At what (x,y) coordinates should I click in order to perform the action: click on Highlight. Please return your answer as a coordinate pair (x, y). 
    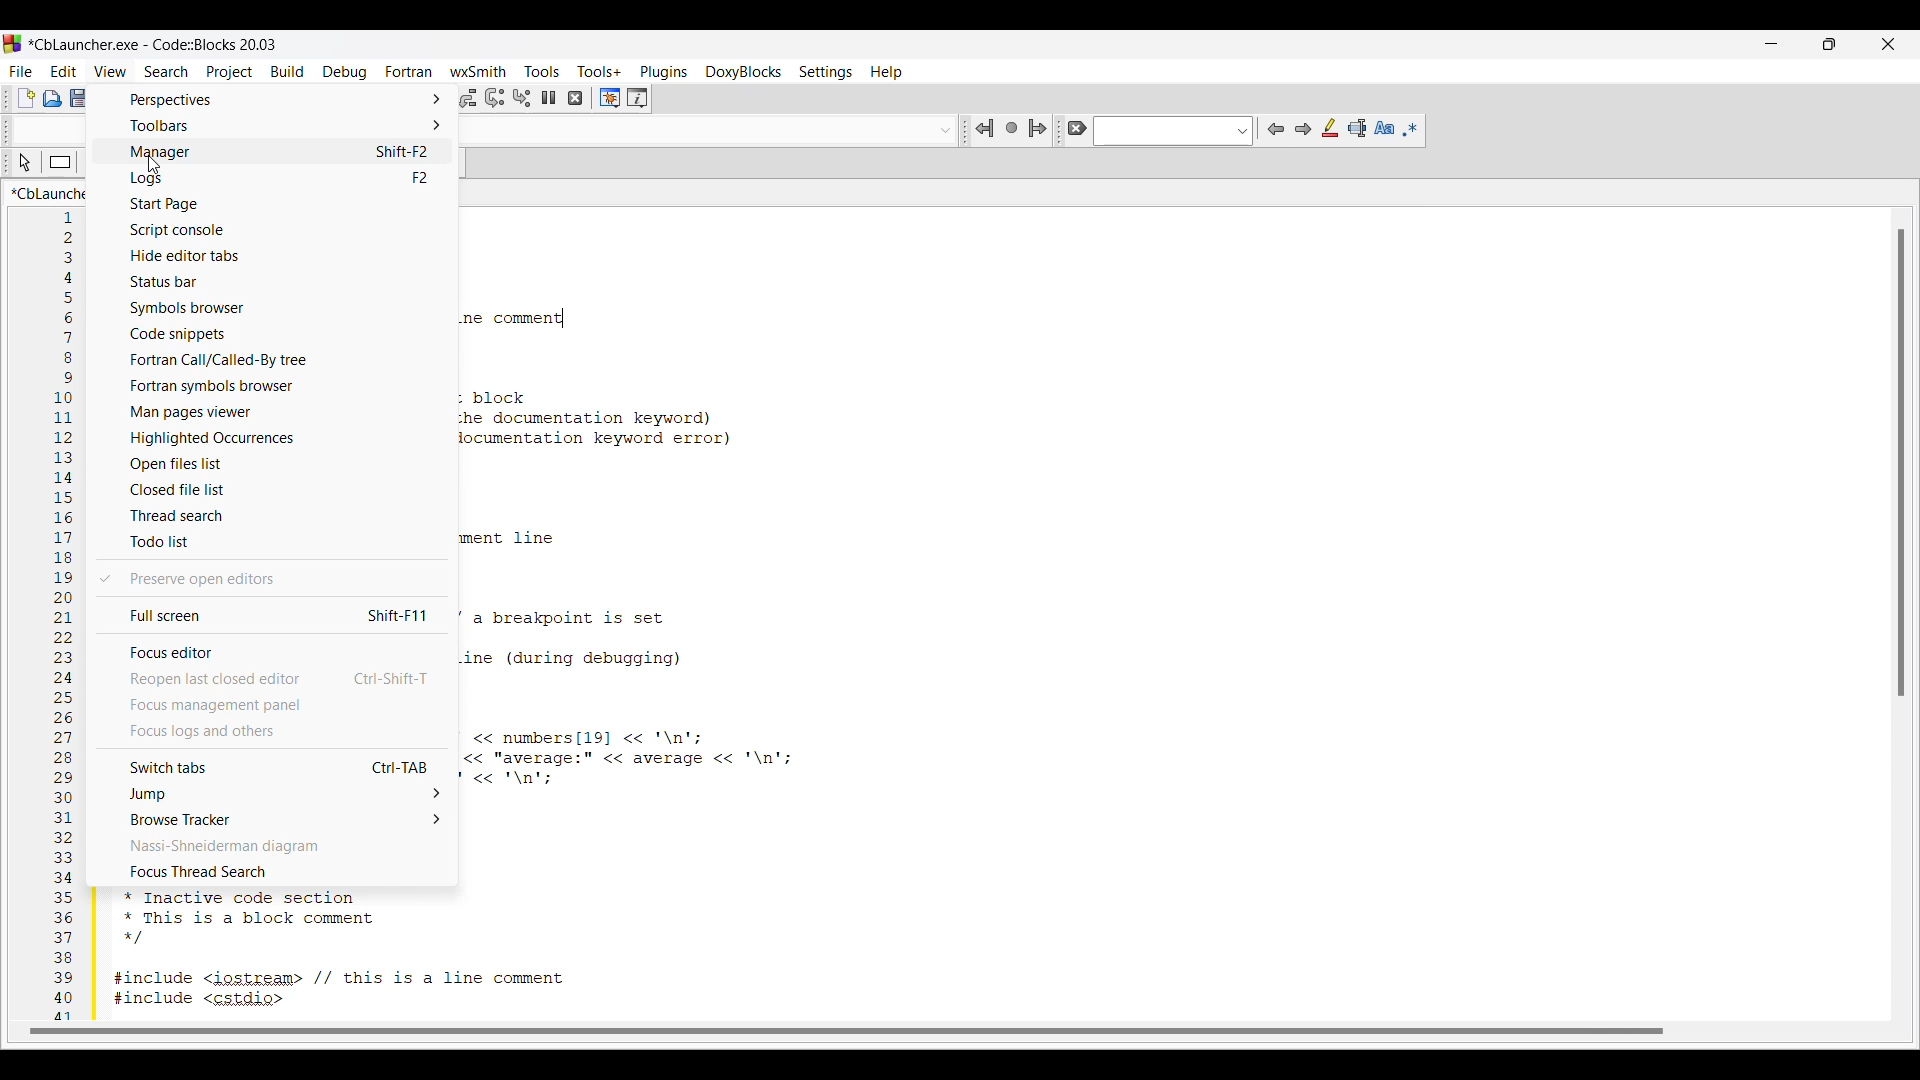
    Looking at the image, I should click on (1329, 128).